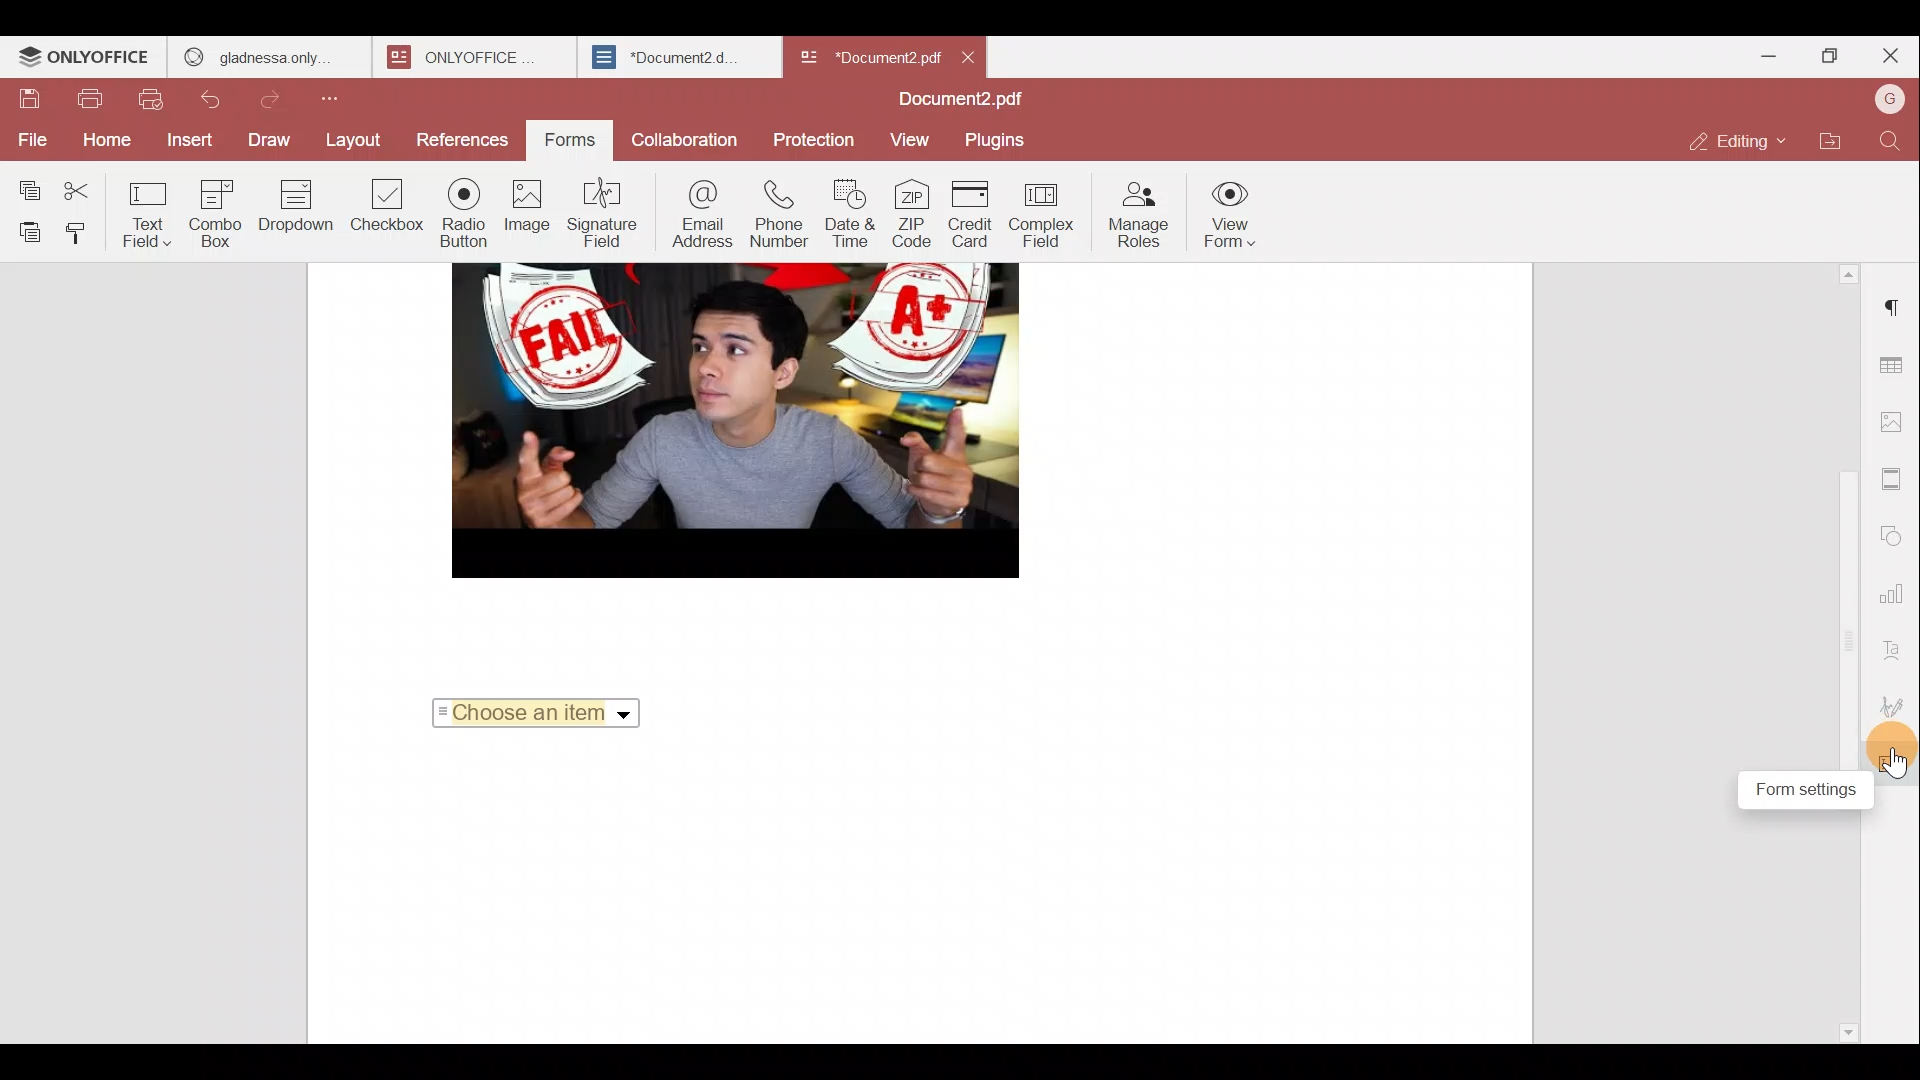  Describe the element at coordinates (868, 55) in the screenshot. I see `*Document2 pdf` at that location.